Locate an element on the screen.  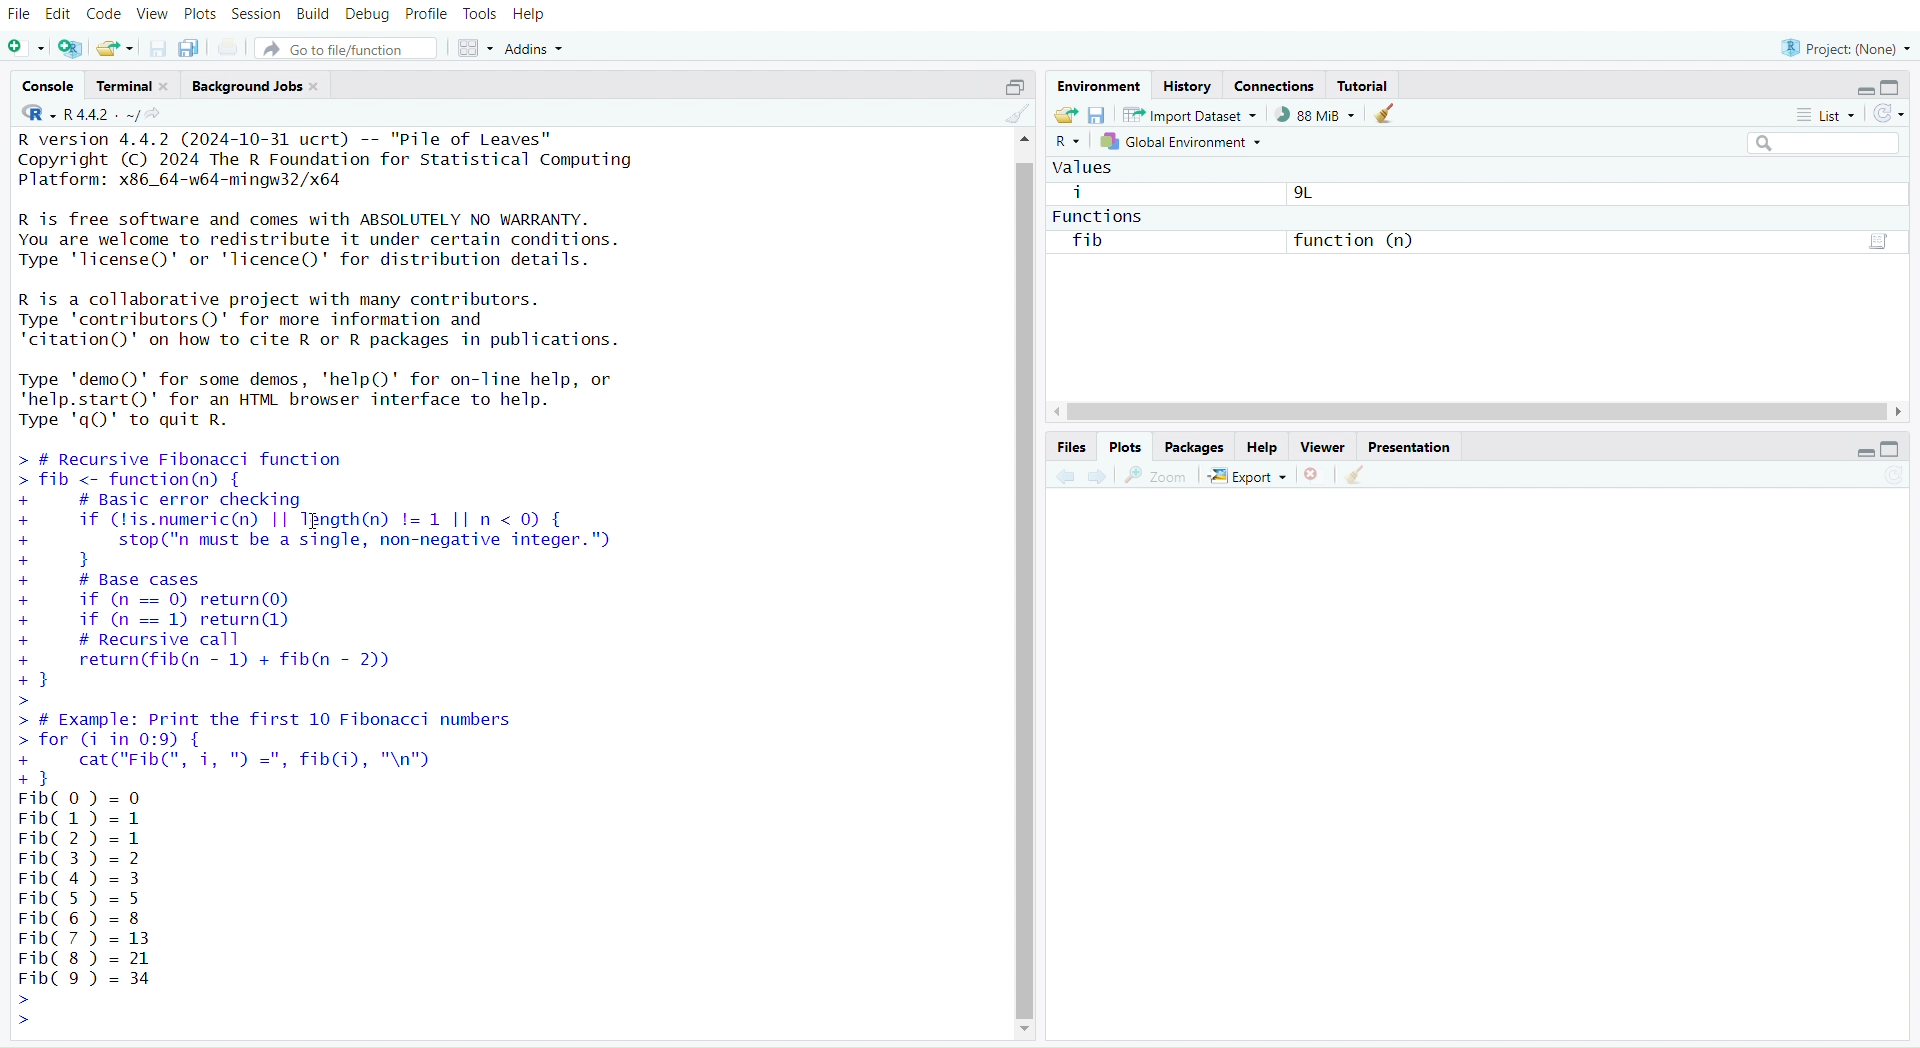
view the current working directory is located at coordinates (155, 115).